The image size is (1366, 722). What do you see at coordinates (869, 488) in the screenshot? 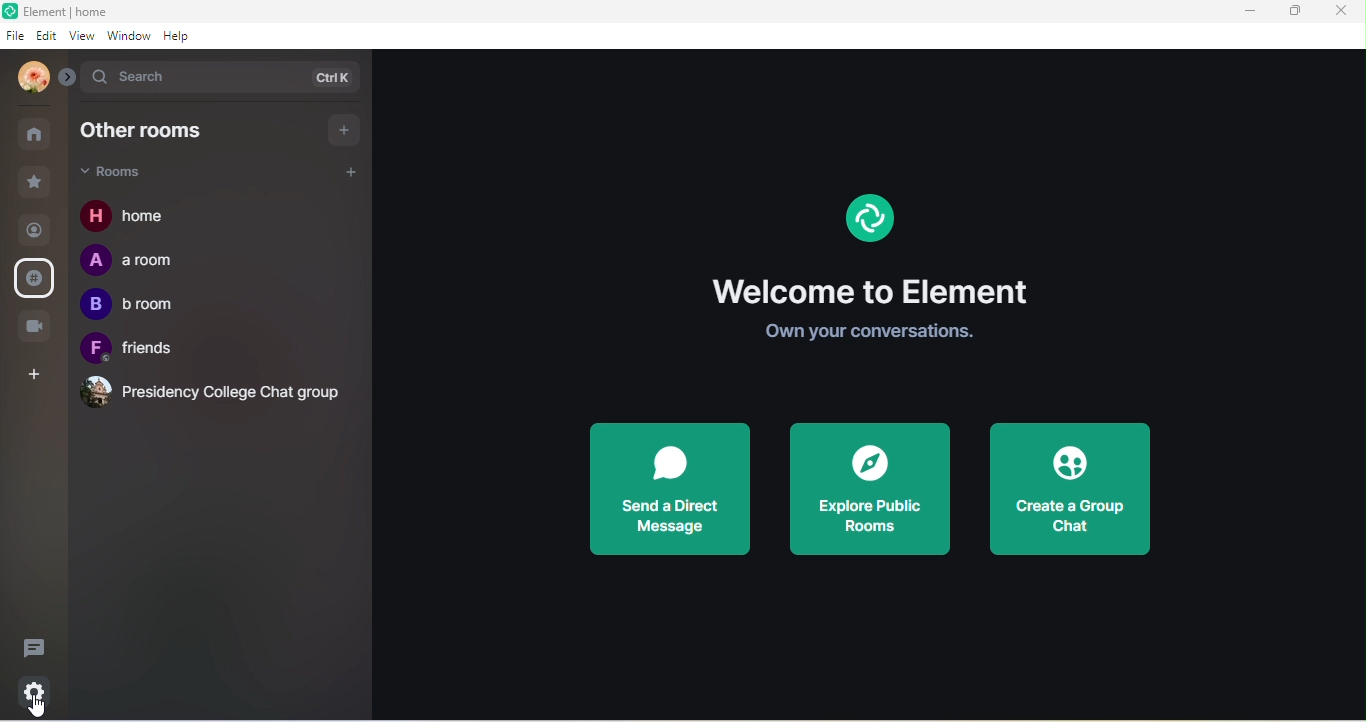
I see `explore public rooms` at bounding box center [869, 488].